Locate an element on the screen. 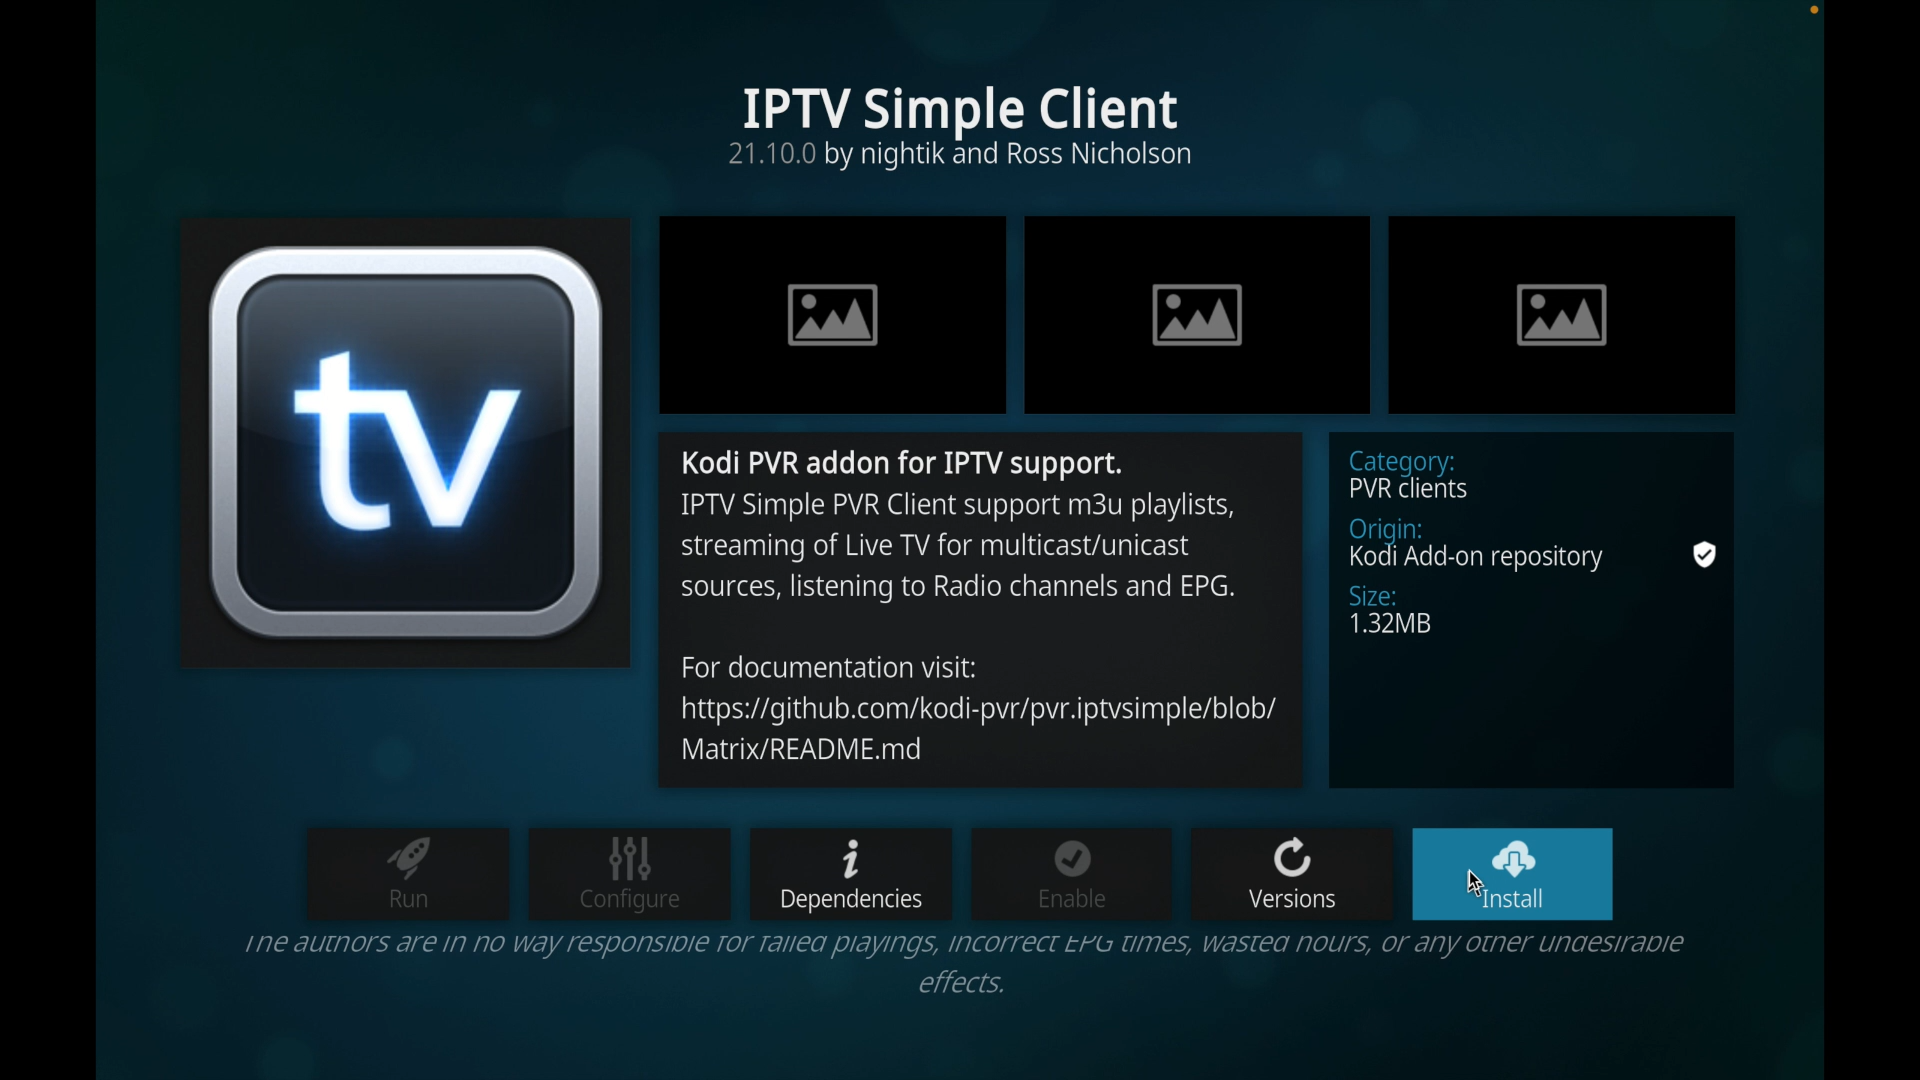 The height and width of the screenshot is (1080, 1920). .cursor is located at coordinates (1473, 880).